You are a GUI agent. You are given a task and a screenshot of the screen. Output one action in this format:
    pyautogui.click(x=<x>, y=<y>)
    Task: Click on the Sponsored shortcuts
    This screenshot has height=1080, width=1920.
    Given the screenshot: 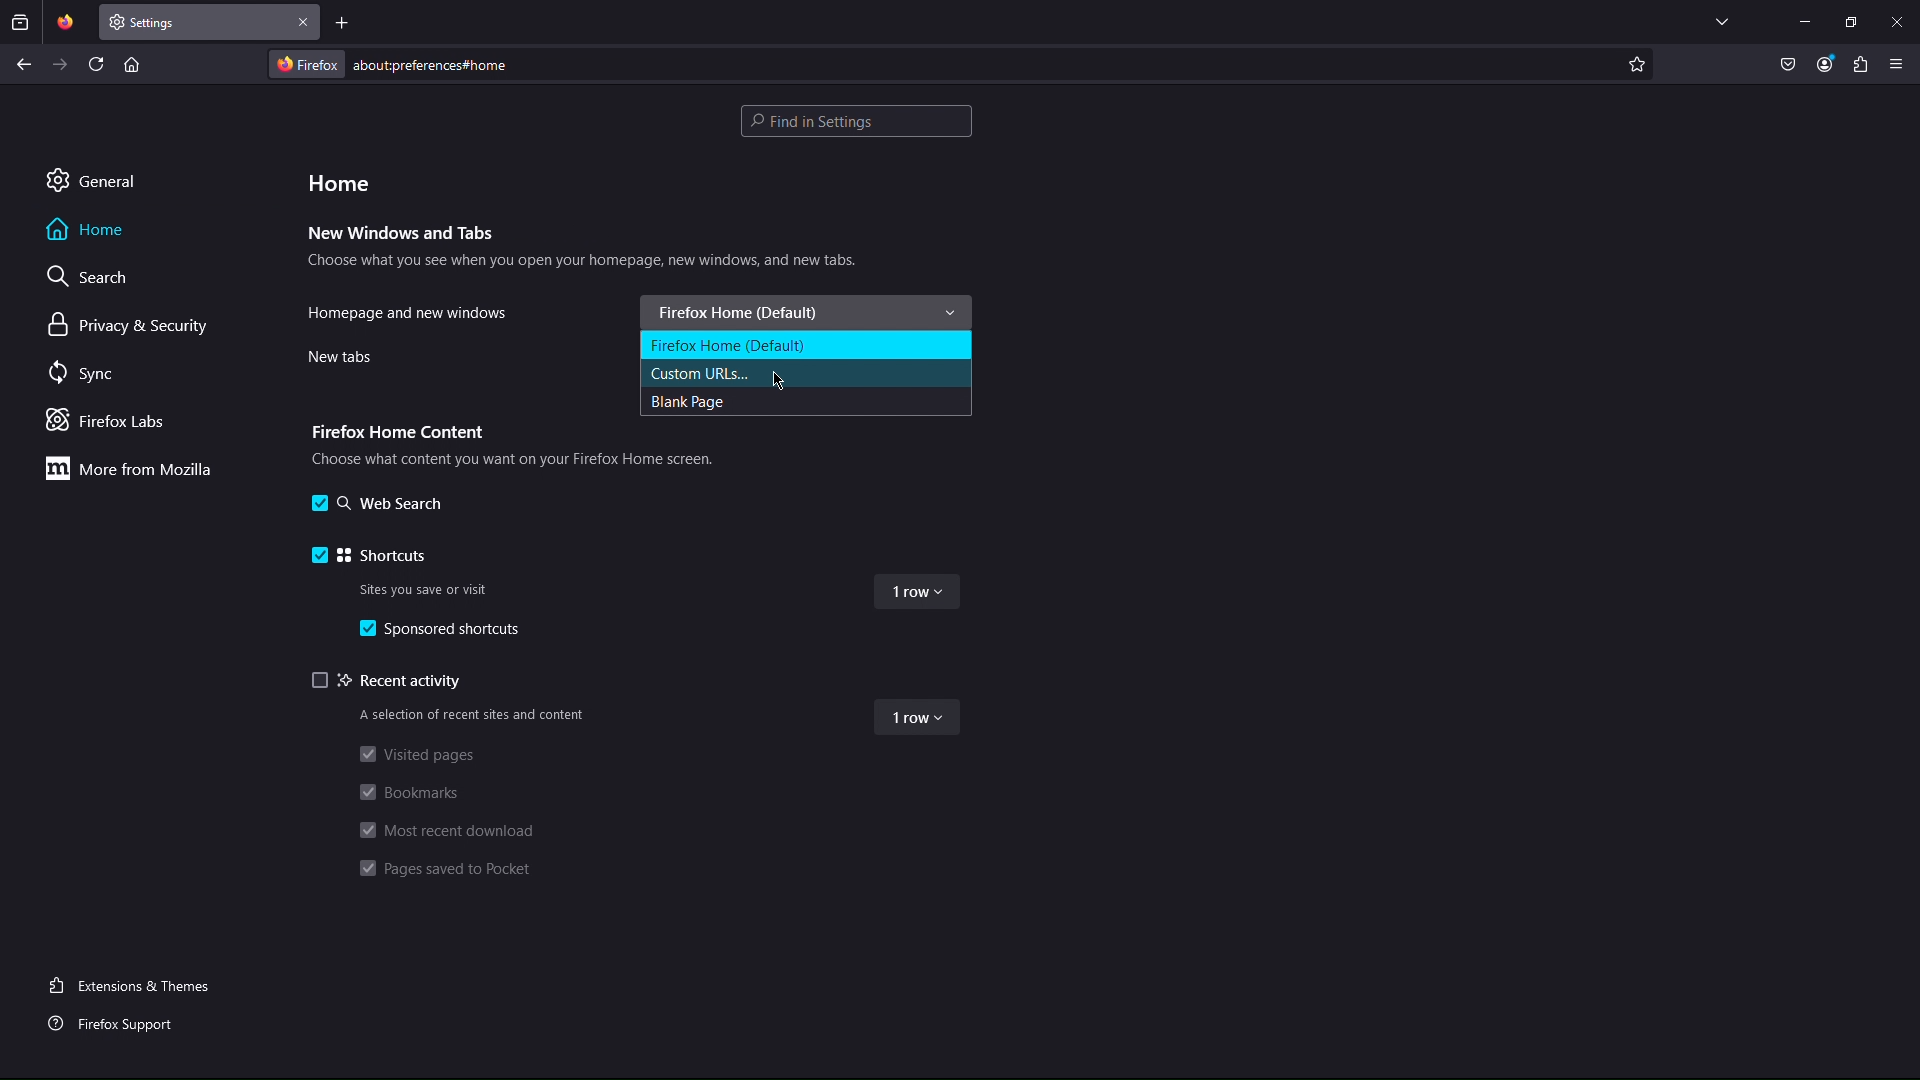 What is the action you would take?
    pyautogui.click(x=444, y=628)
    